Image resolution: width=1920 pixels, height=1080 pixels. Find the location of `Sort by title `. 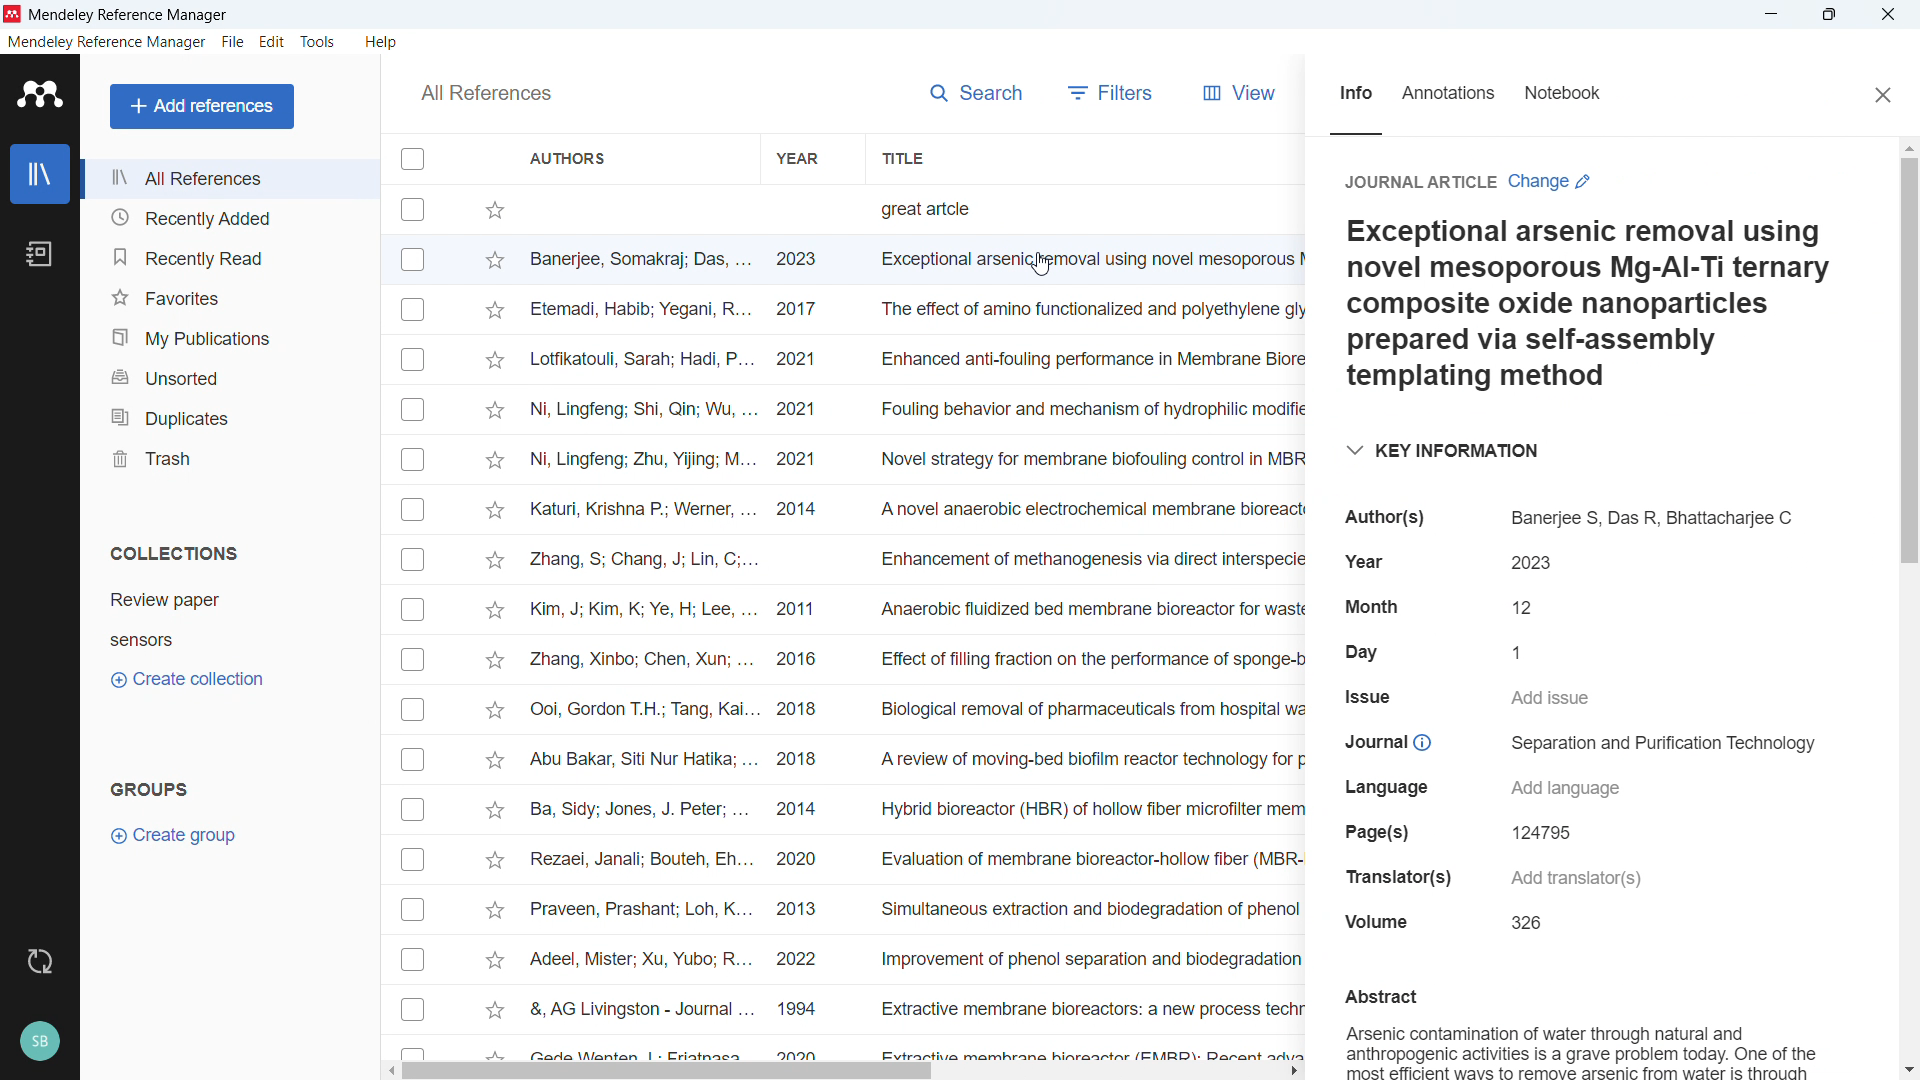

Sort by title  is located at coordinates (903, 157).